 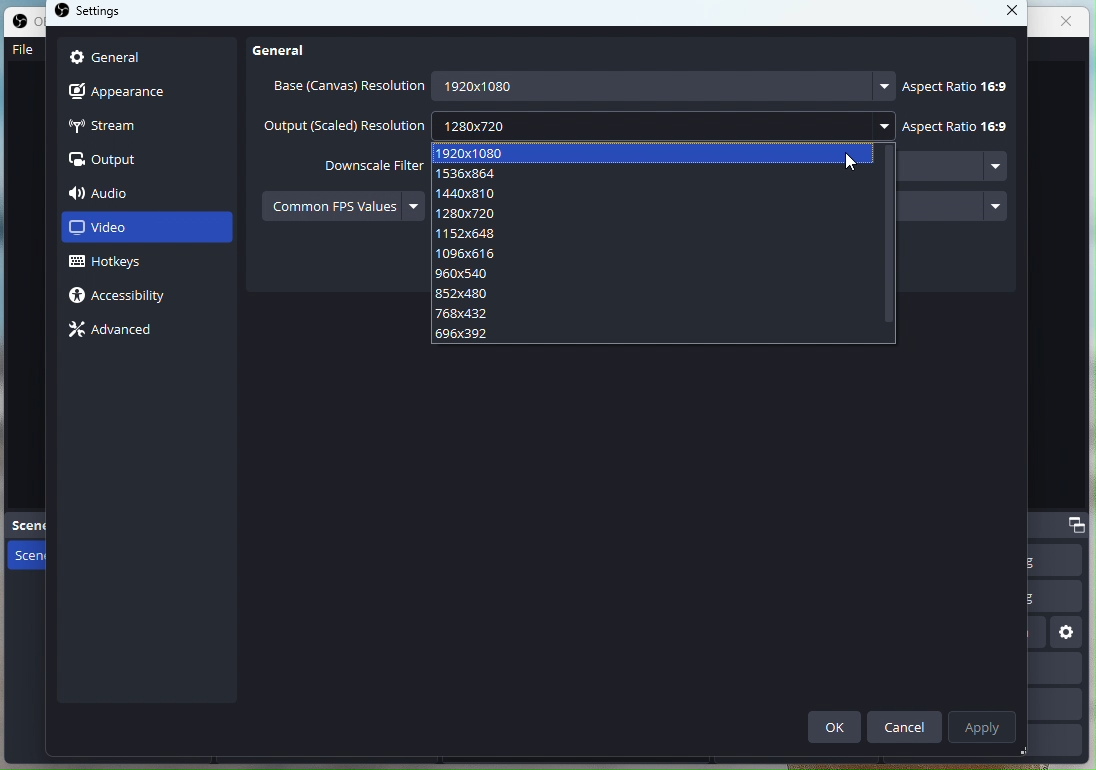 I want to click on 1096x616, so click(x=657, y=254).